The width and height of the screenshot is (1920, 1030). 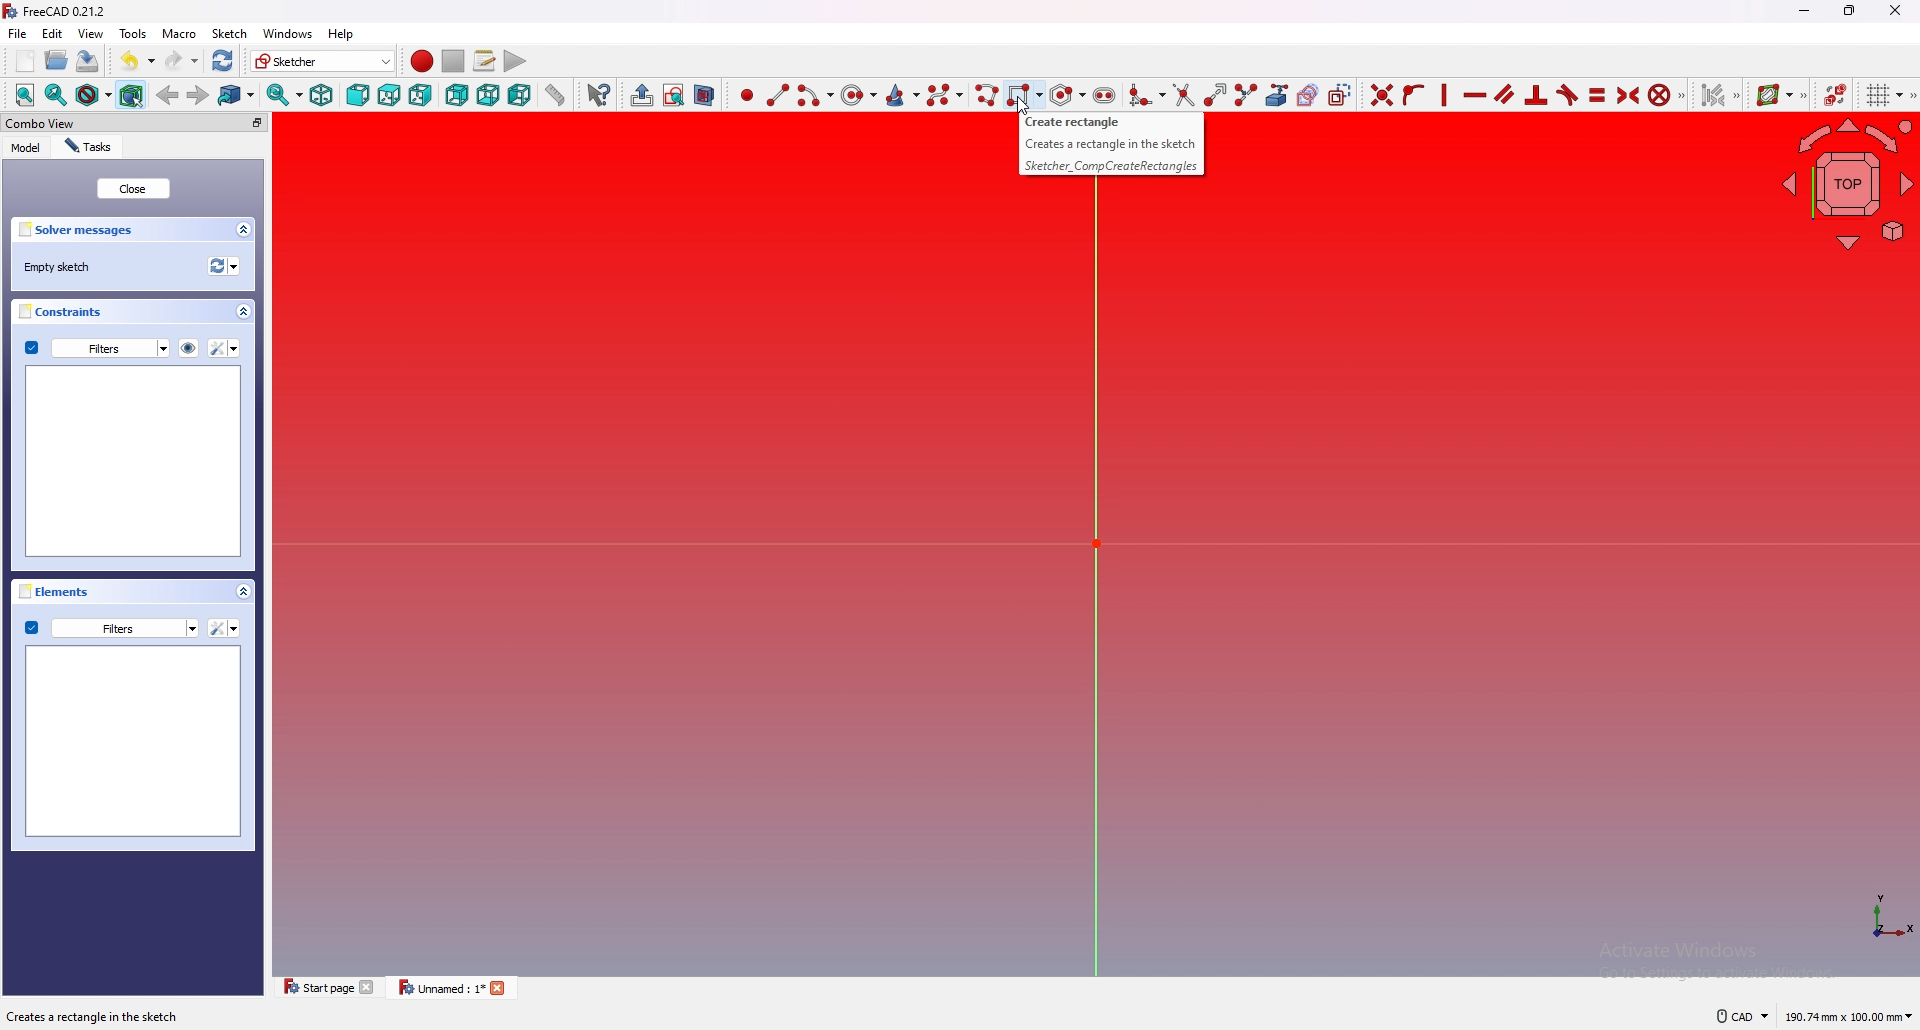 I want to click on isometric, so click(x=322, y=95).